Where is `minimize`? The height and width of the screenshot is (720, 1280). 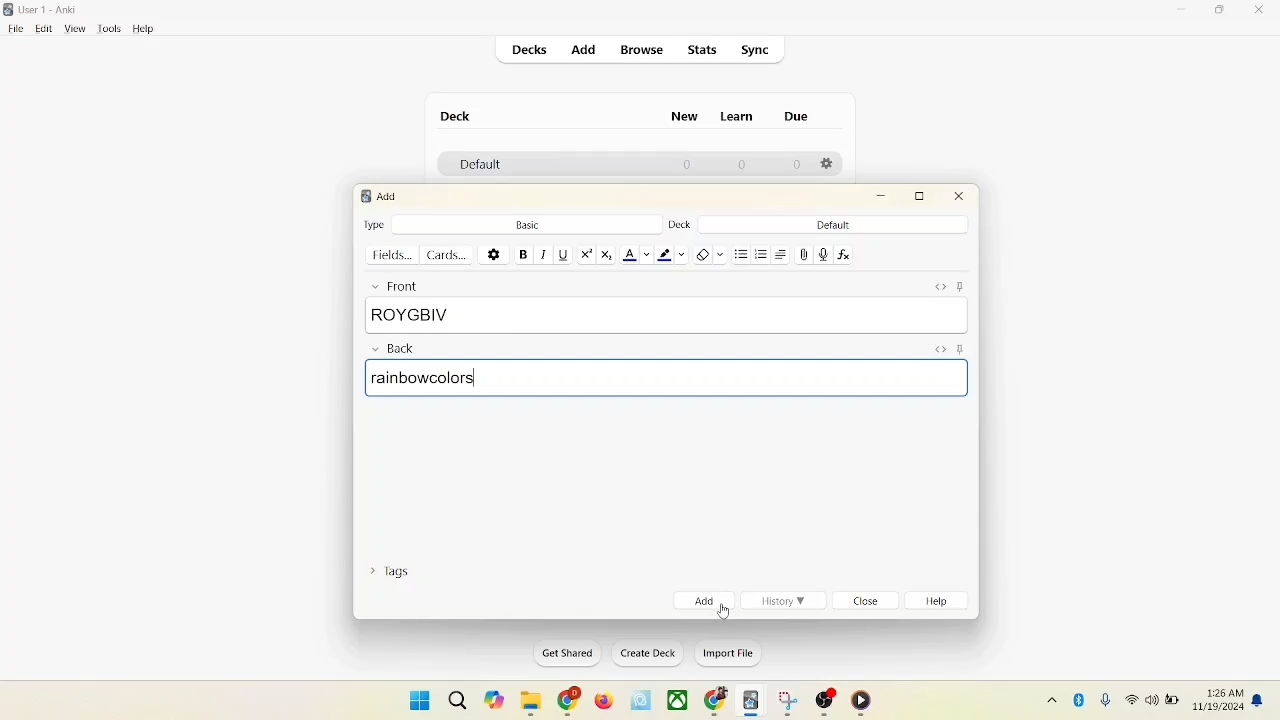 minimize is located at coordinates (883, 197).